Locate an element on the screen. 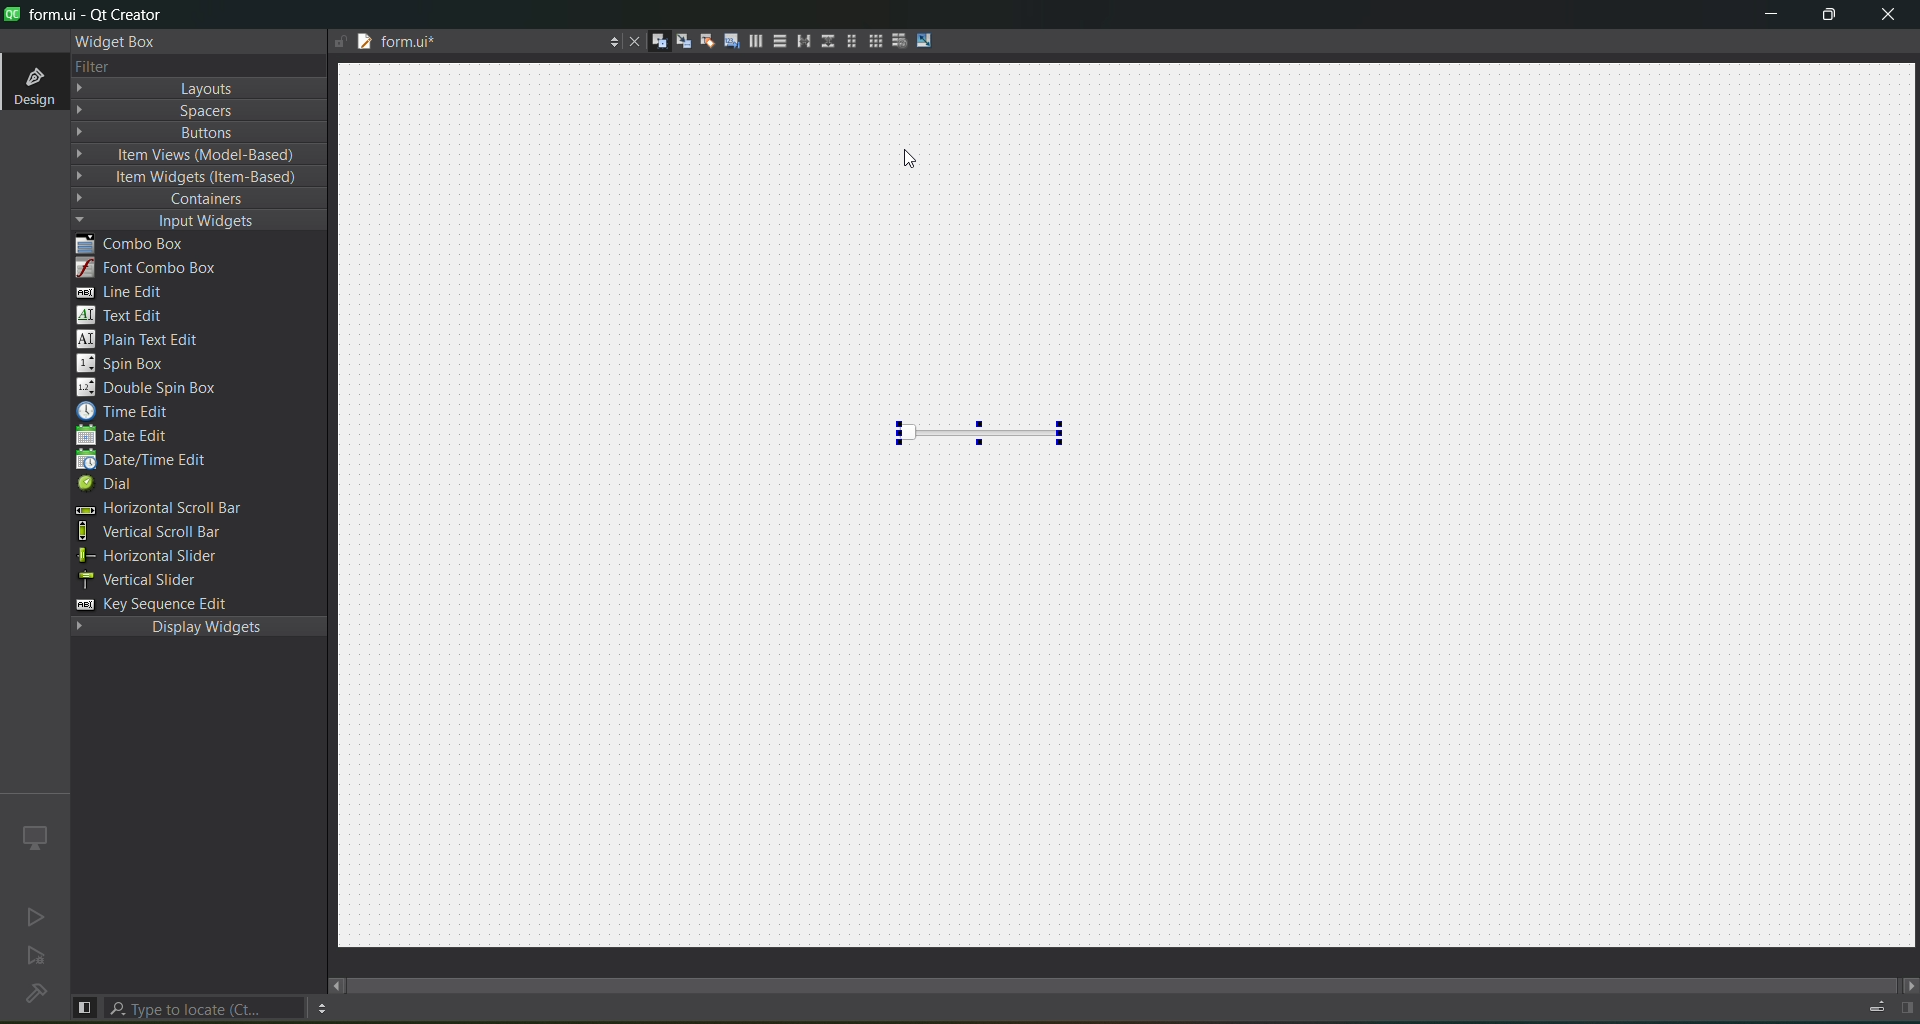  break layout is located at coordinates (902, 41).